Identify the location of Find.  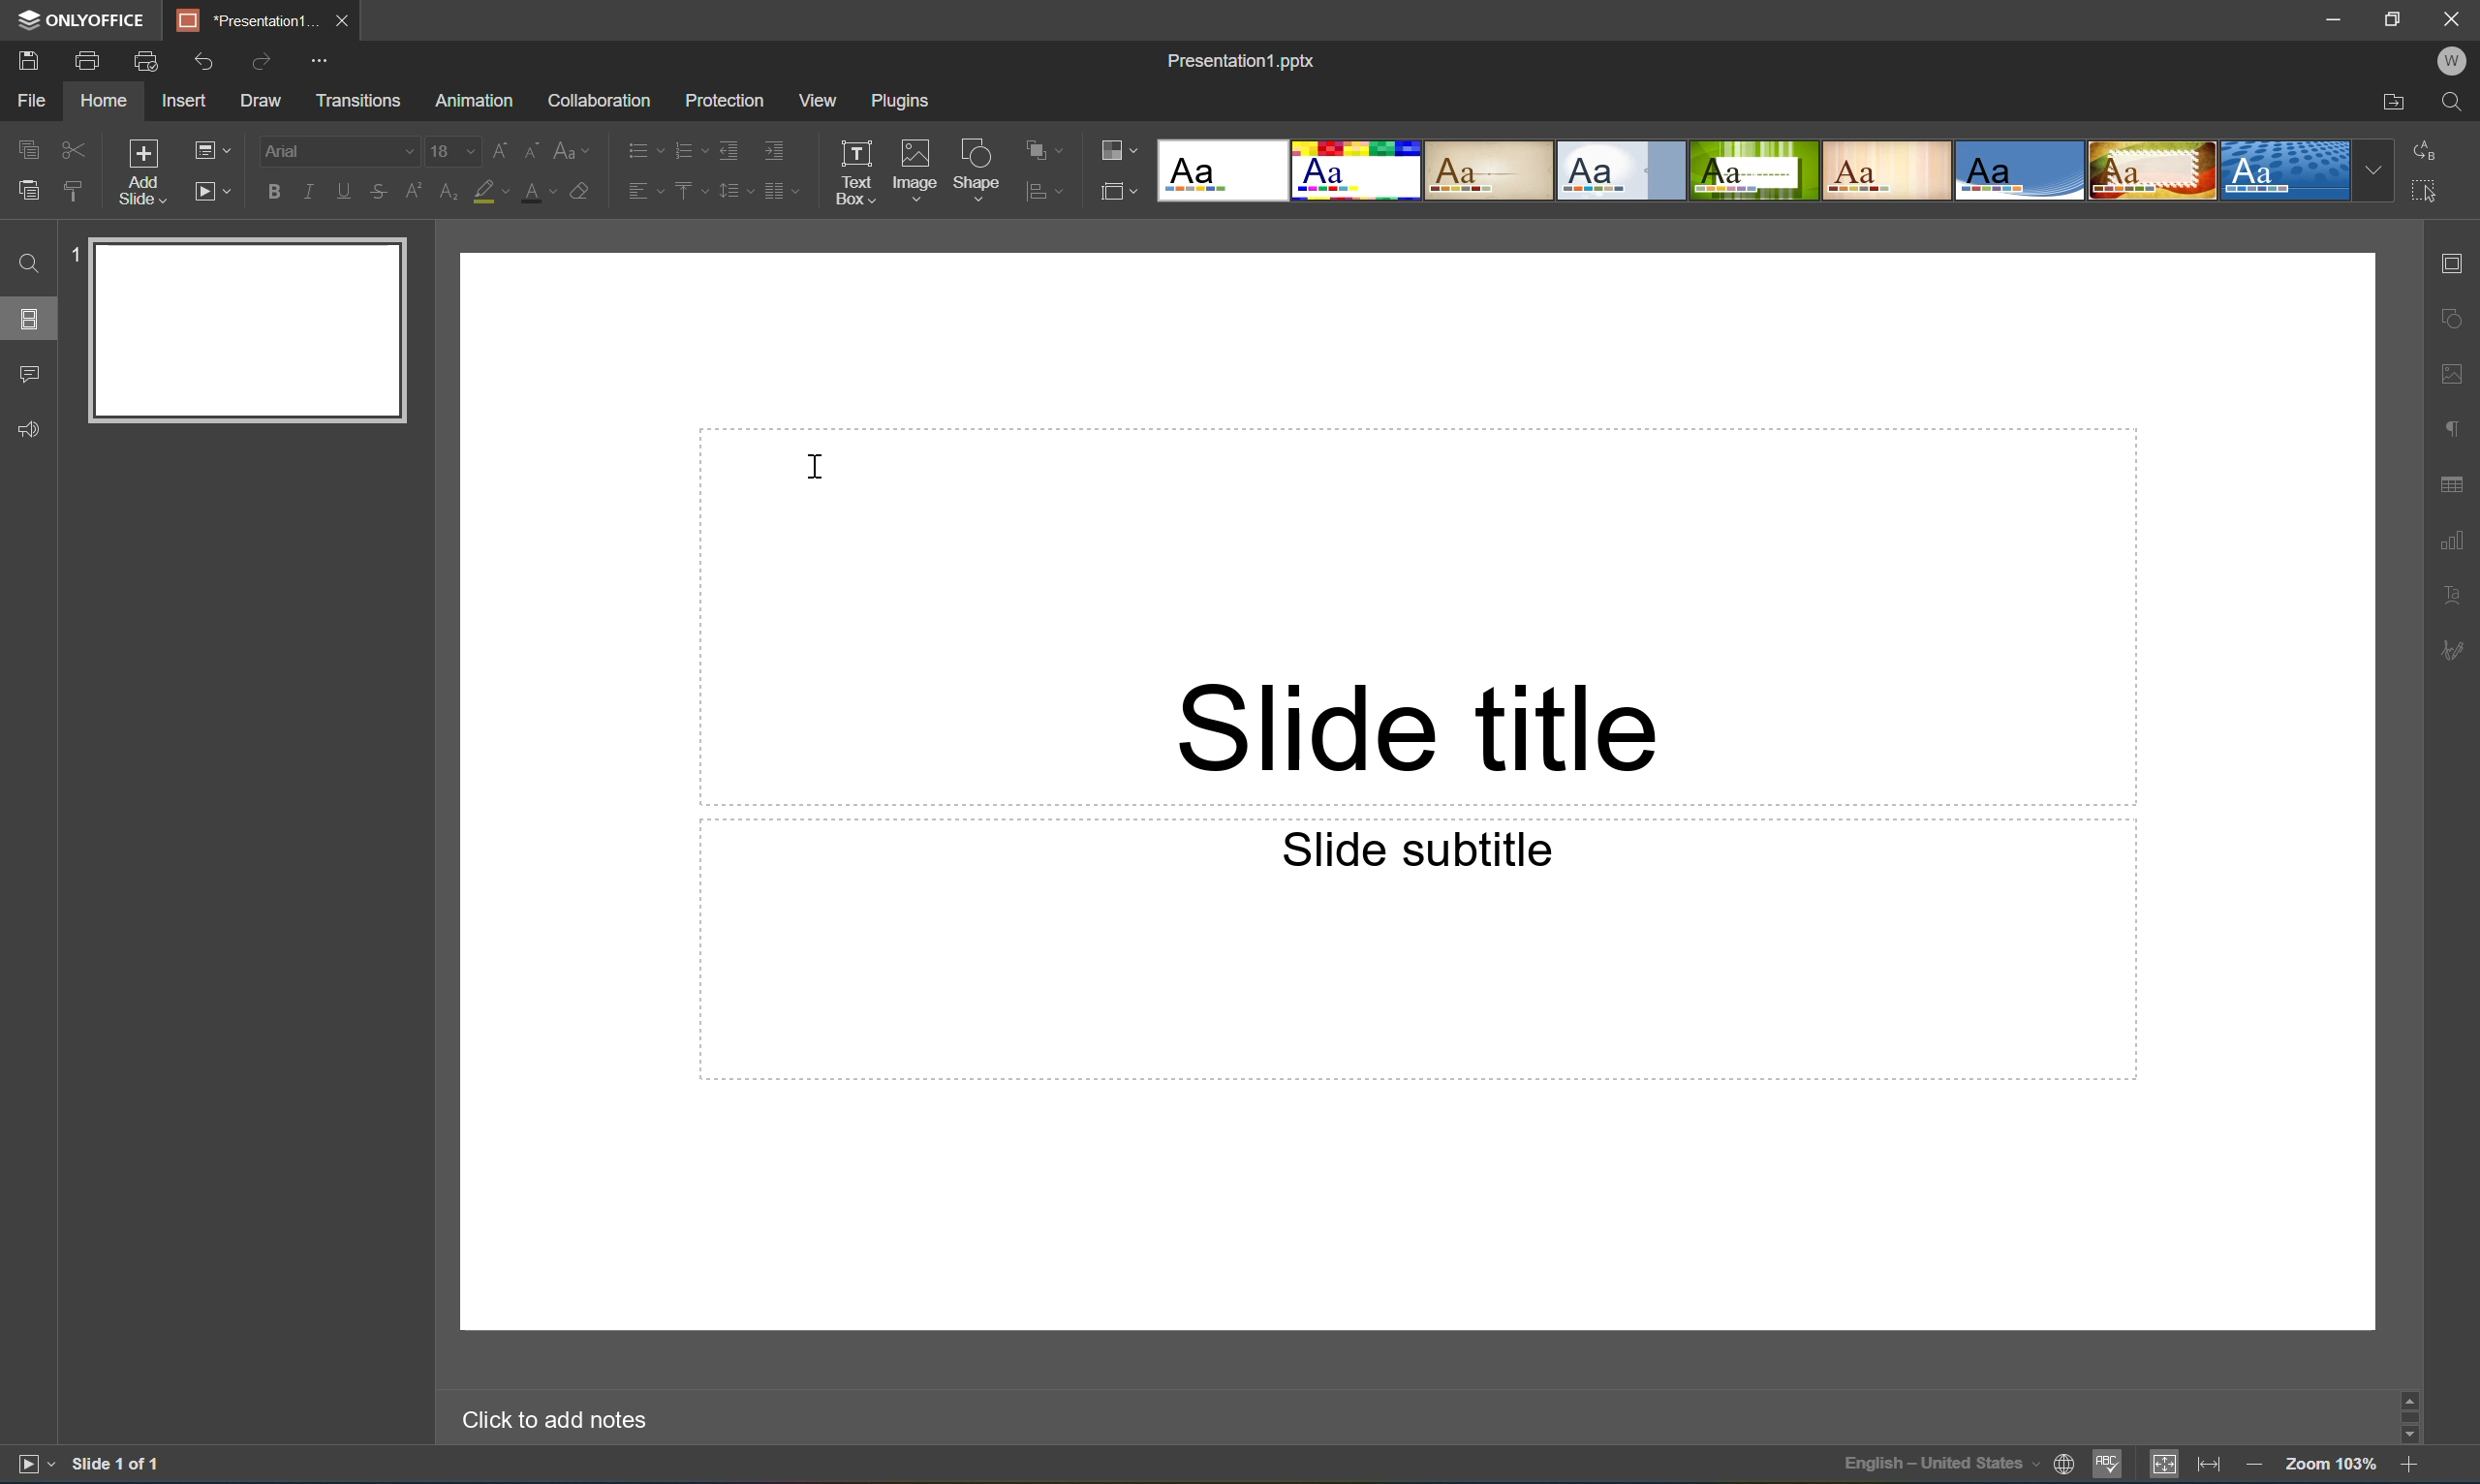
(2455, 101).